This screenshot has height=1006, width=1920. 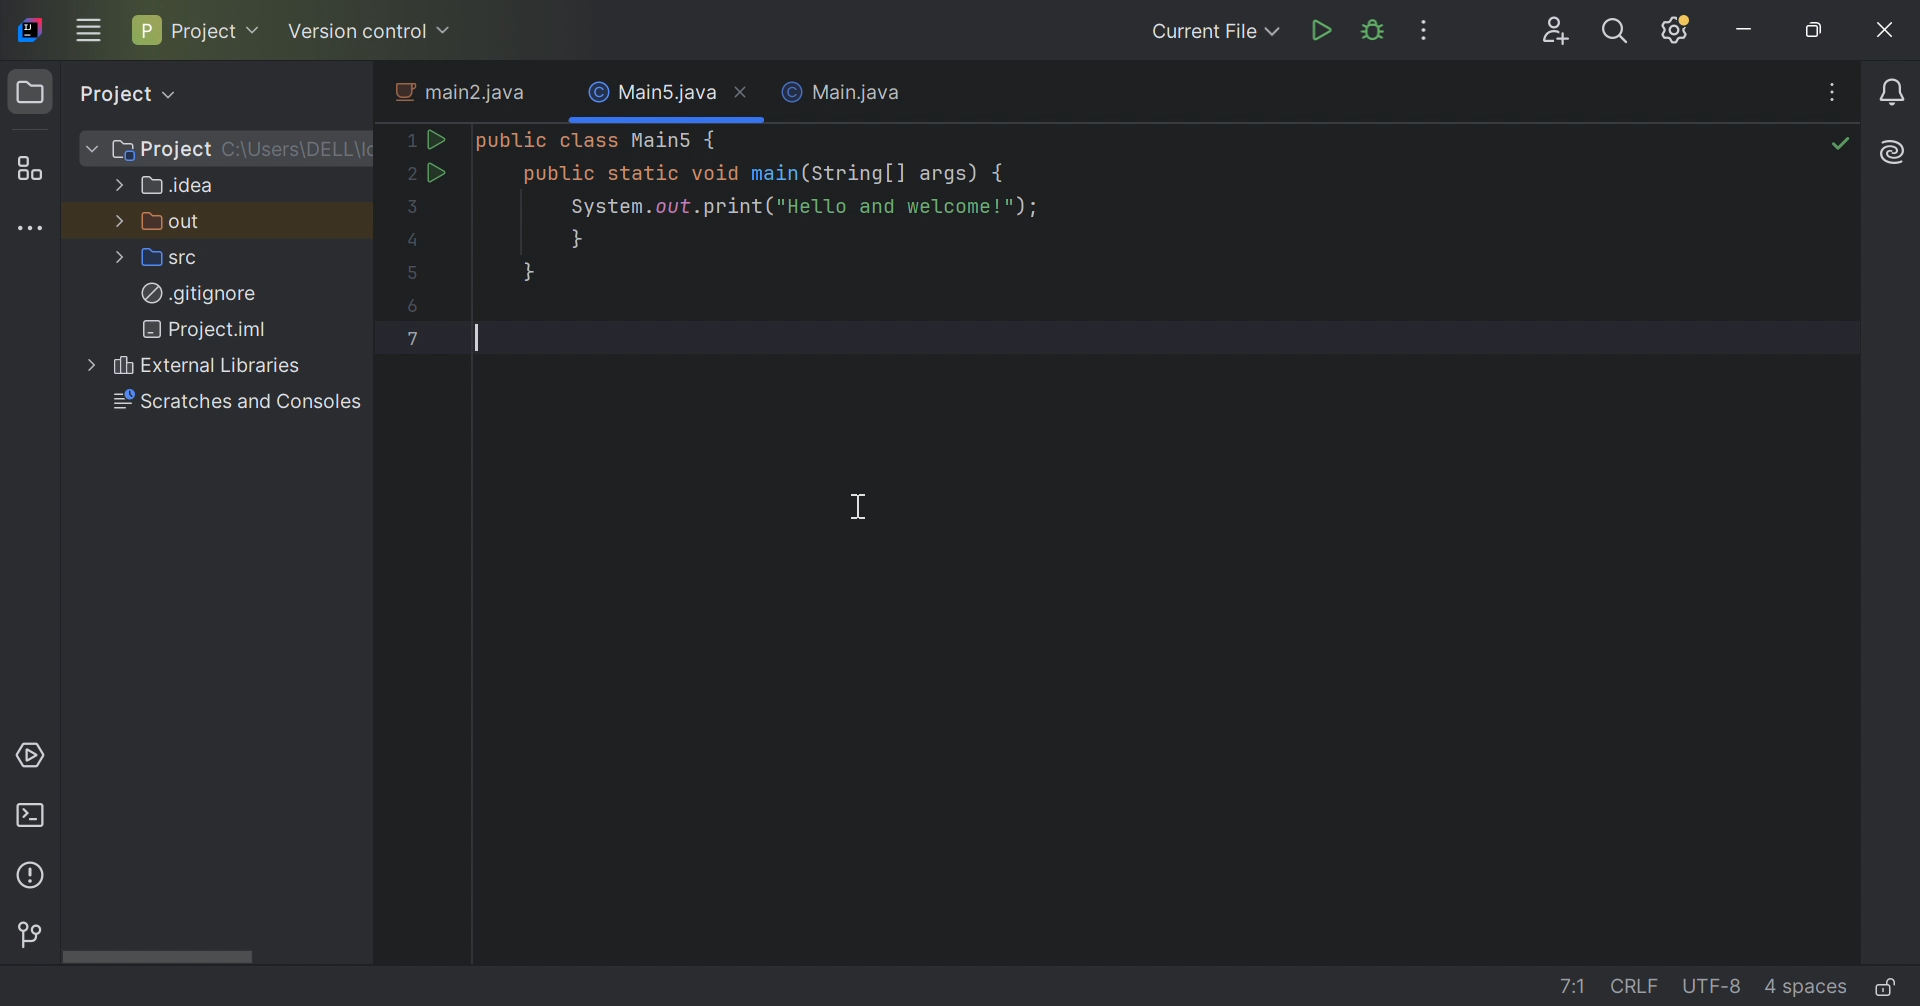 What do you see at coordinates (1638, 985) in the screenshot?
I see `CRLF` at bounding box center [1638, 985].